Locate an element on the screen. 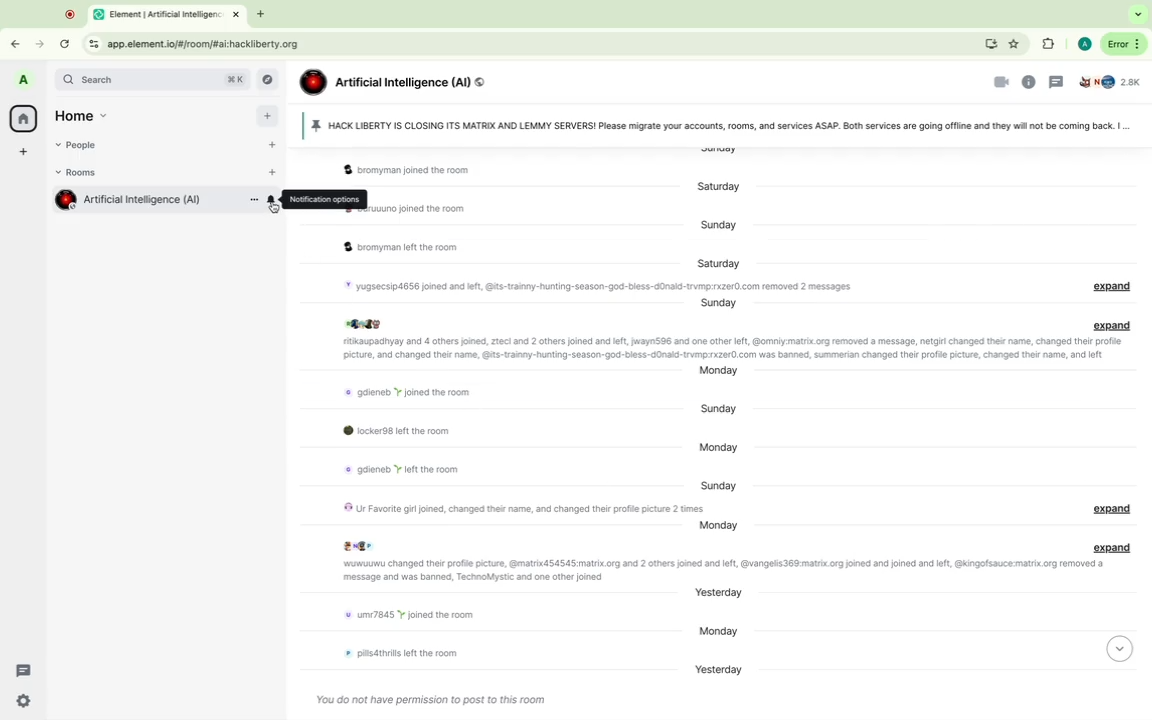  Quick settings is located at coordinates (24, 699).